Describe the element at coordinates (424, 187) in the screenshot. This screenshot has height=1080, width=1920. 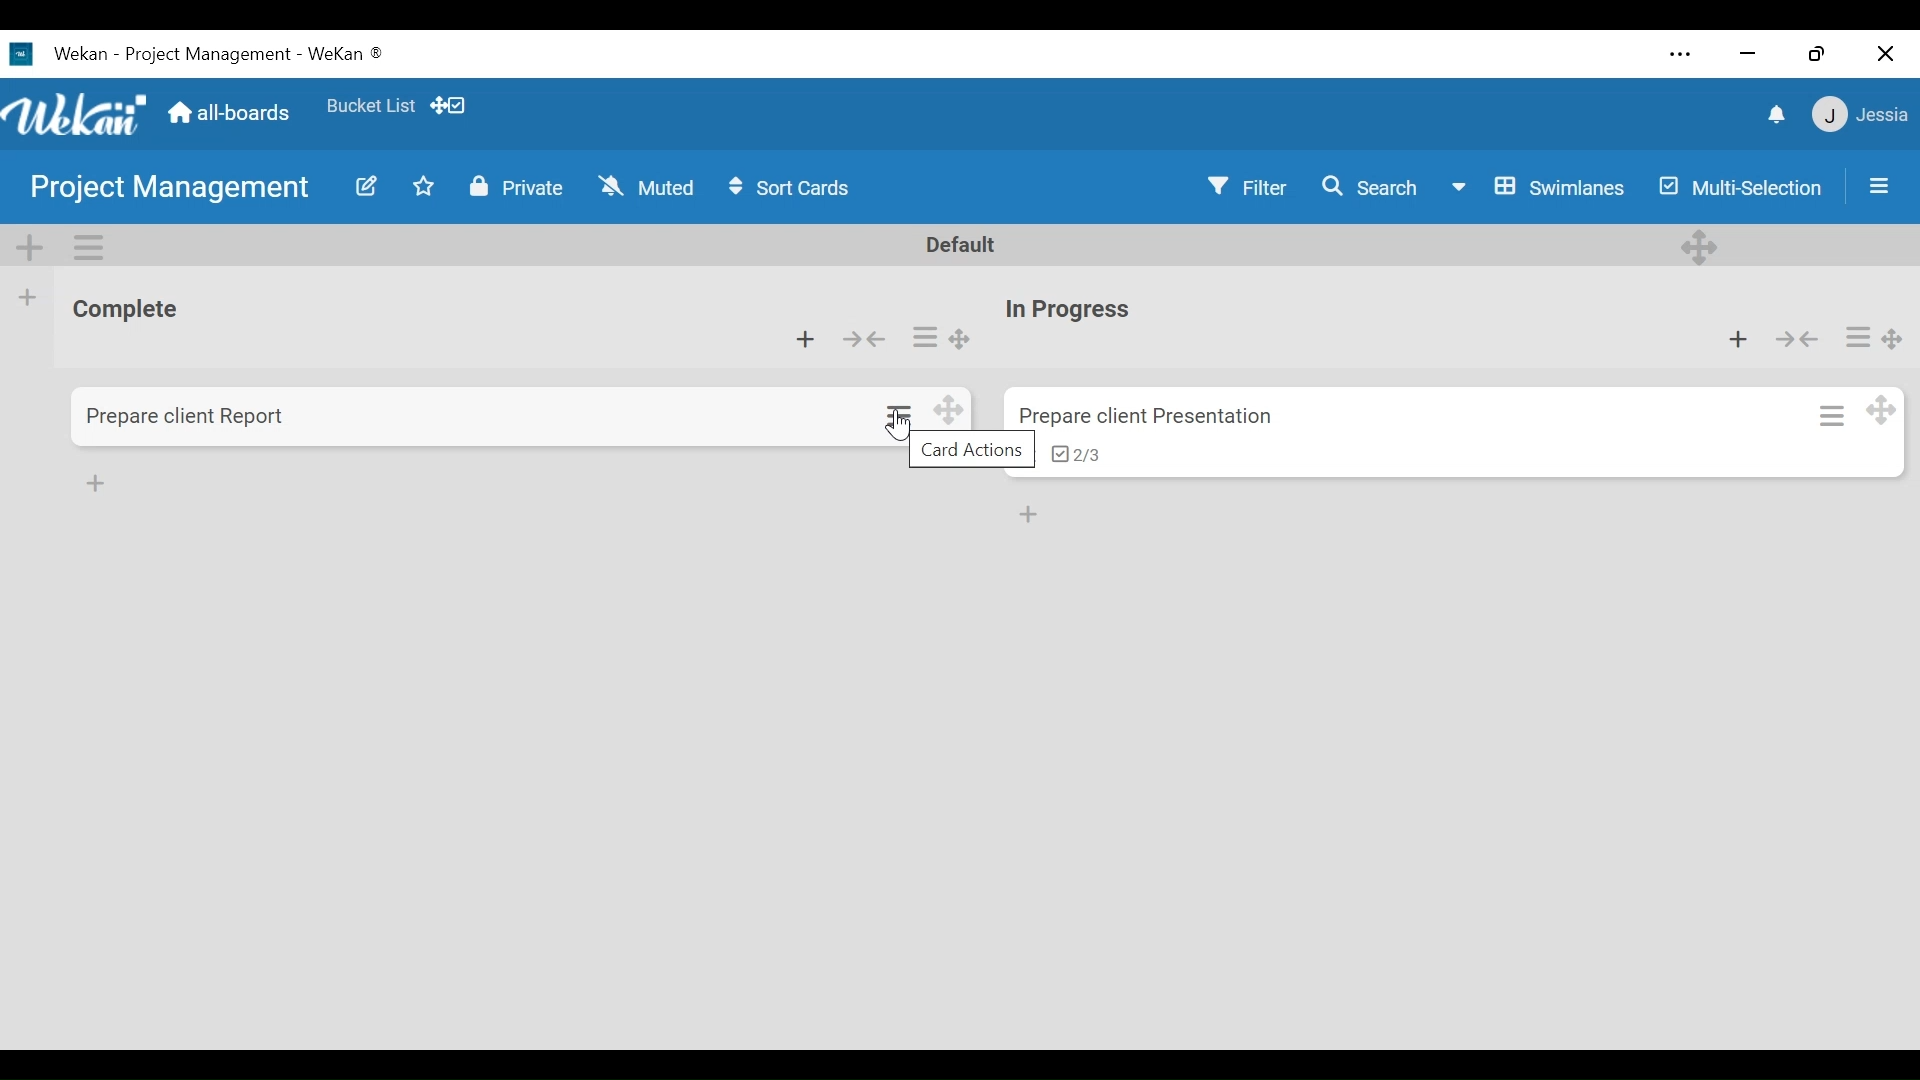
I see `Toggle favorites` at that location.